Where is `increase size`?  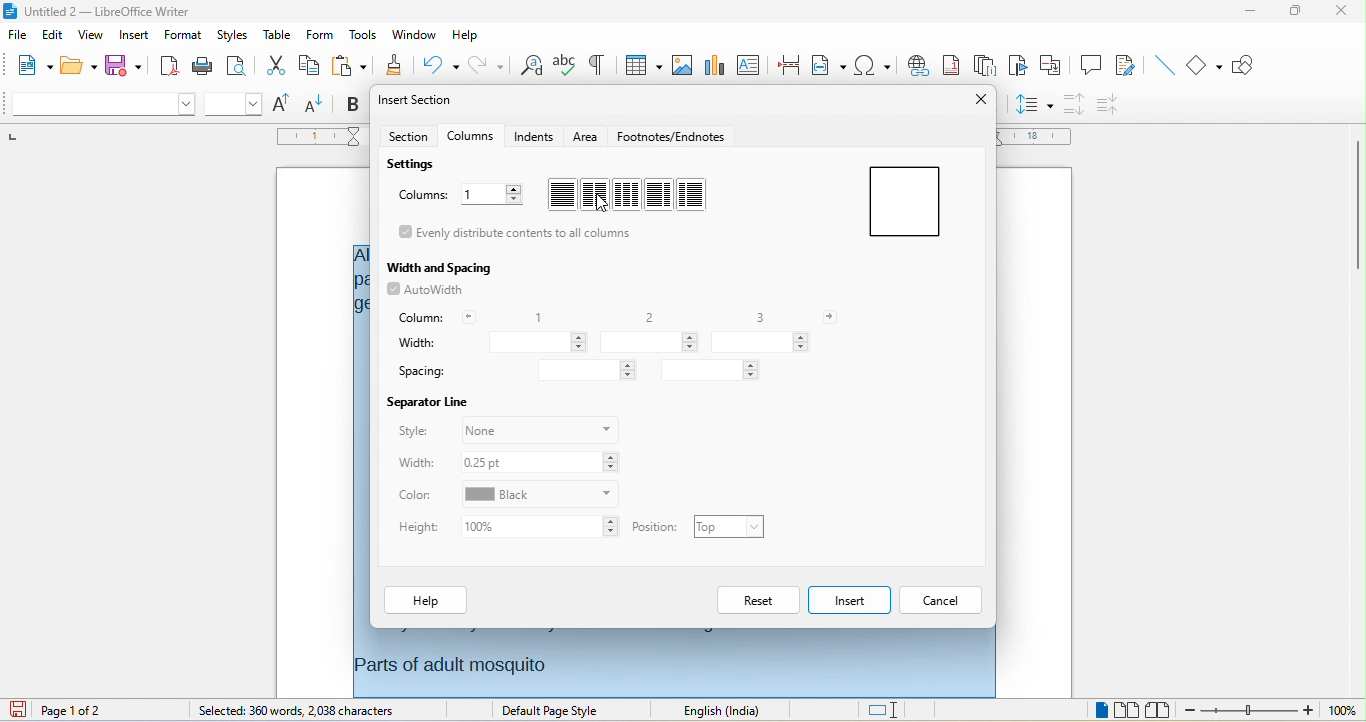
increase size is located at coordinates (284, 102).